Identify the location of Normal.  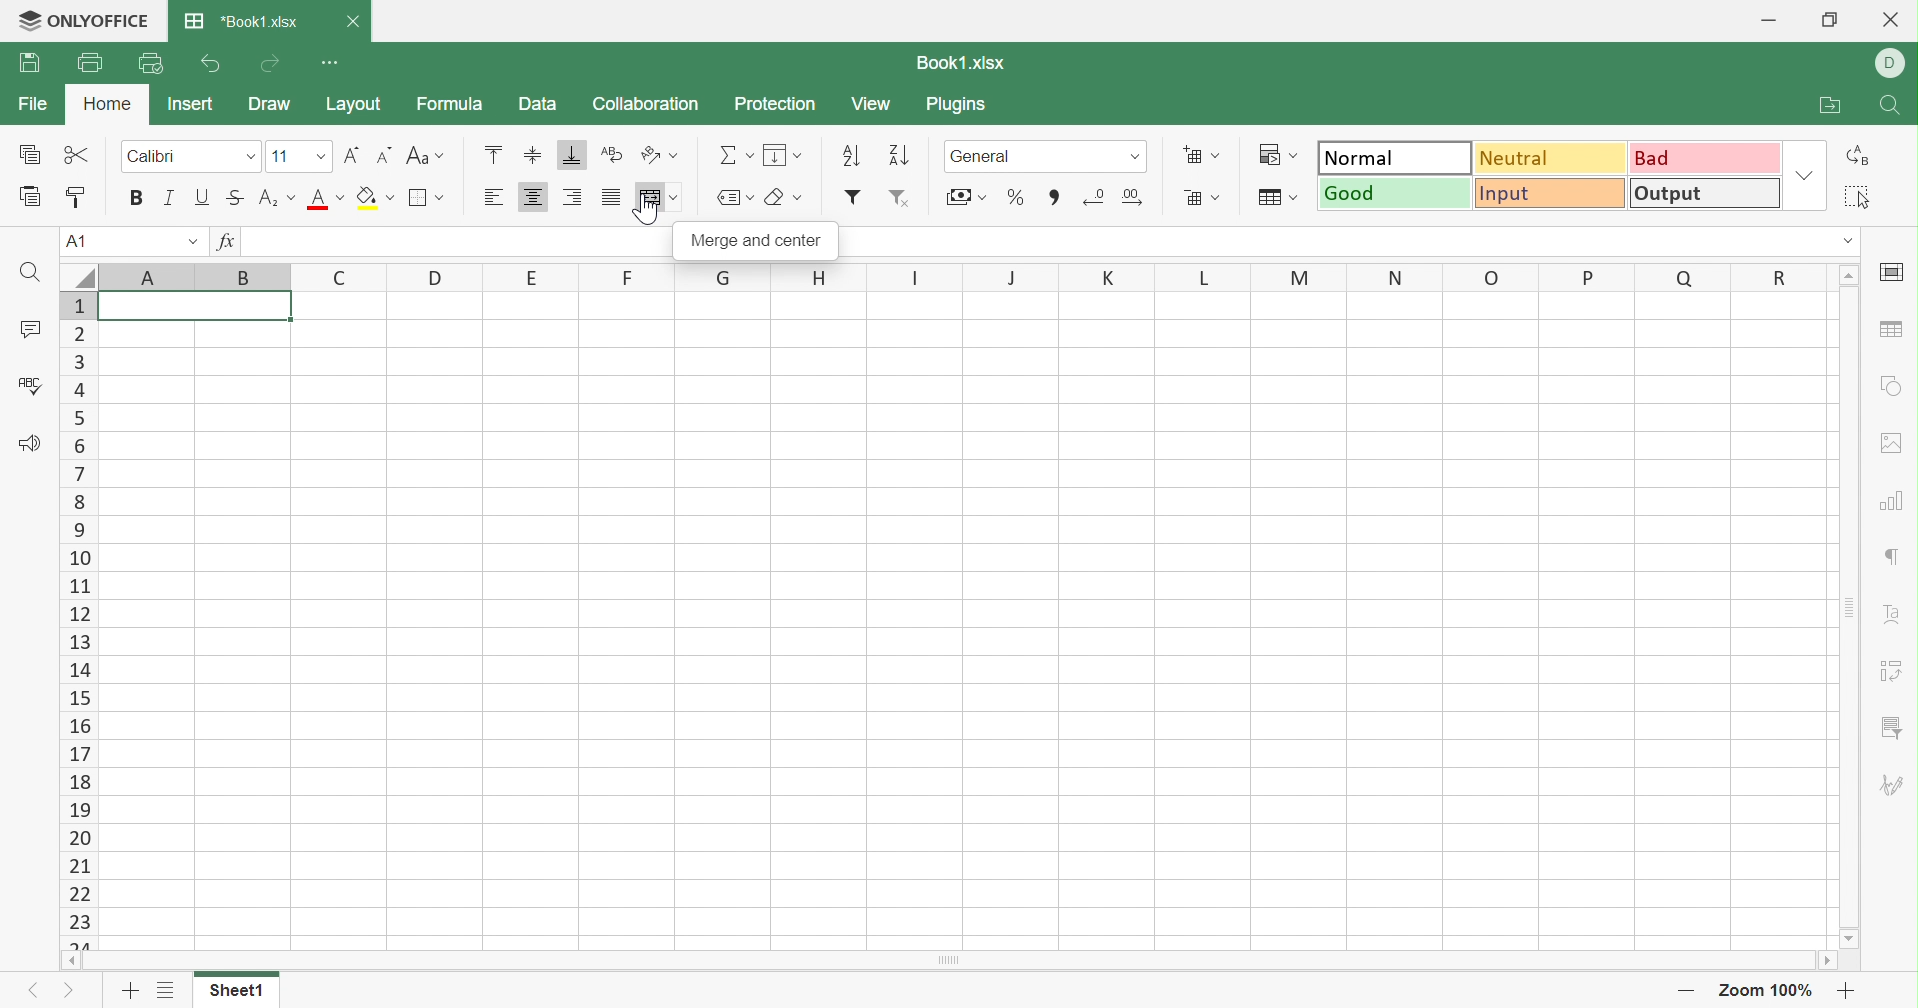
(1395, 155).